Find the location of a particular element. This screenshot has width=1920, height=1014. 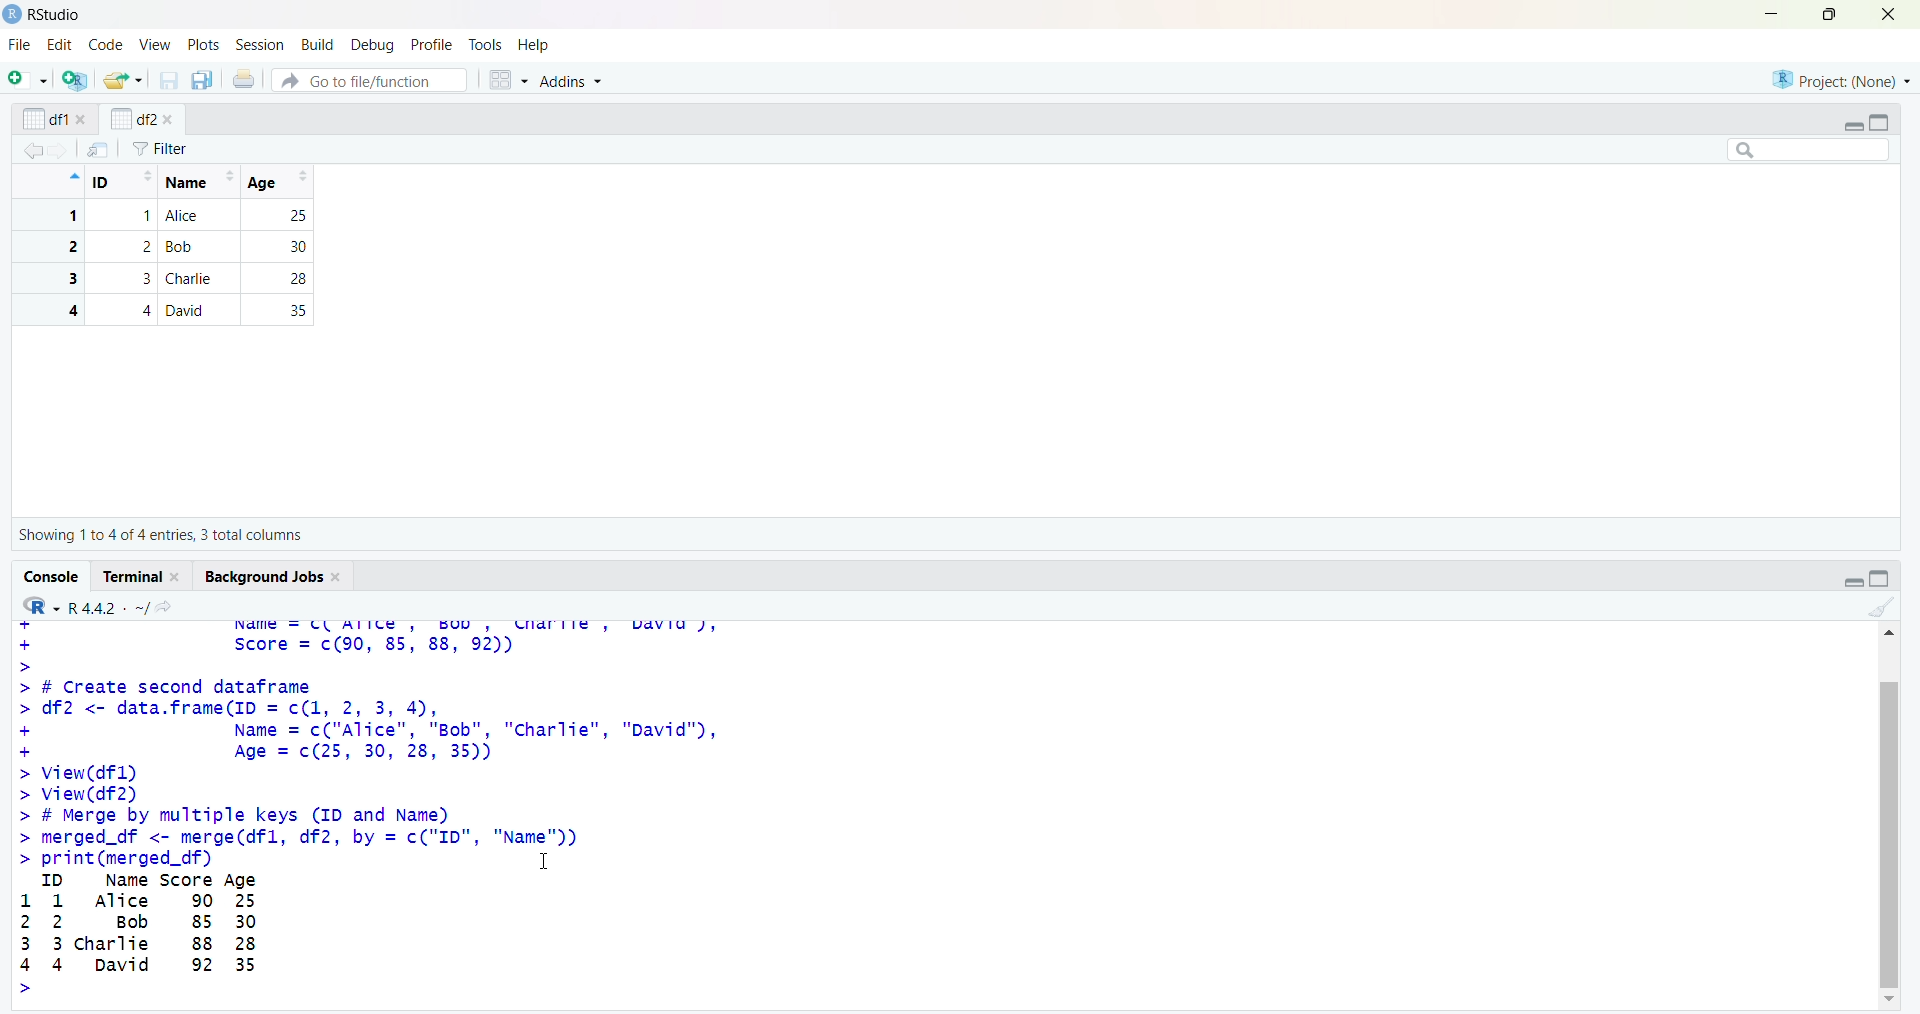

Console is located at coordinates (53, 577).